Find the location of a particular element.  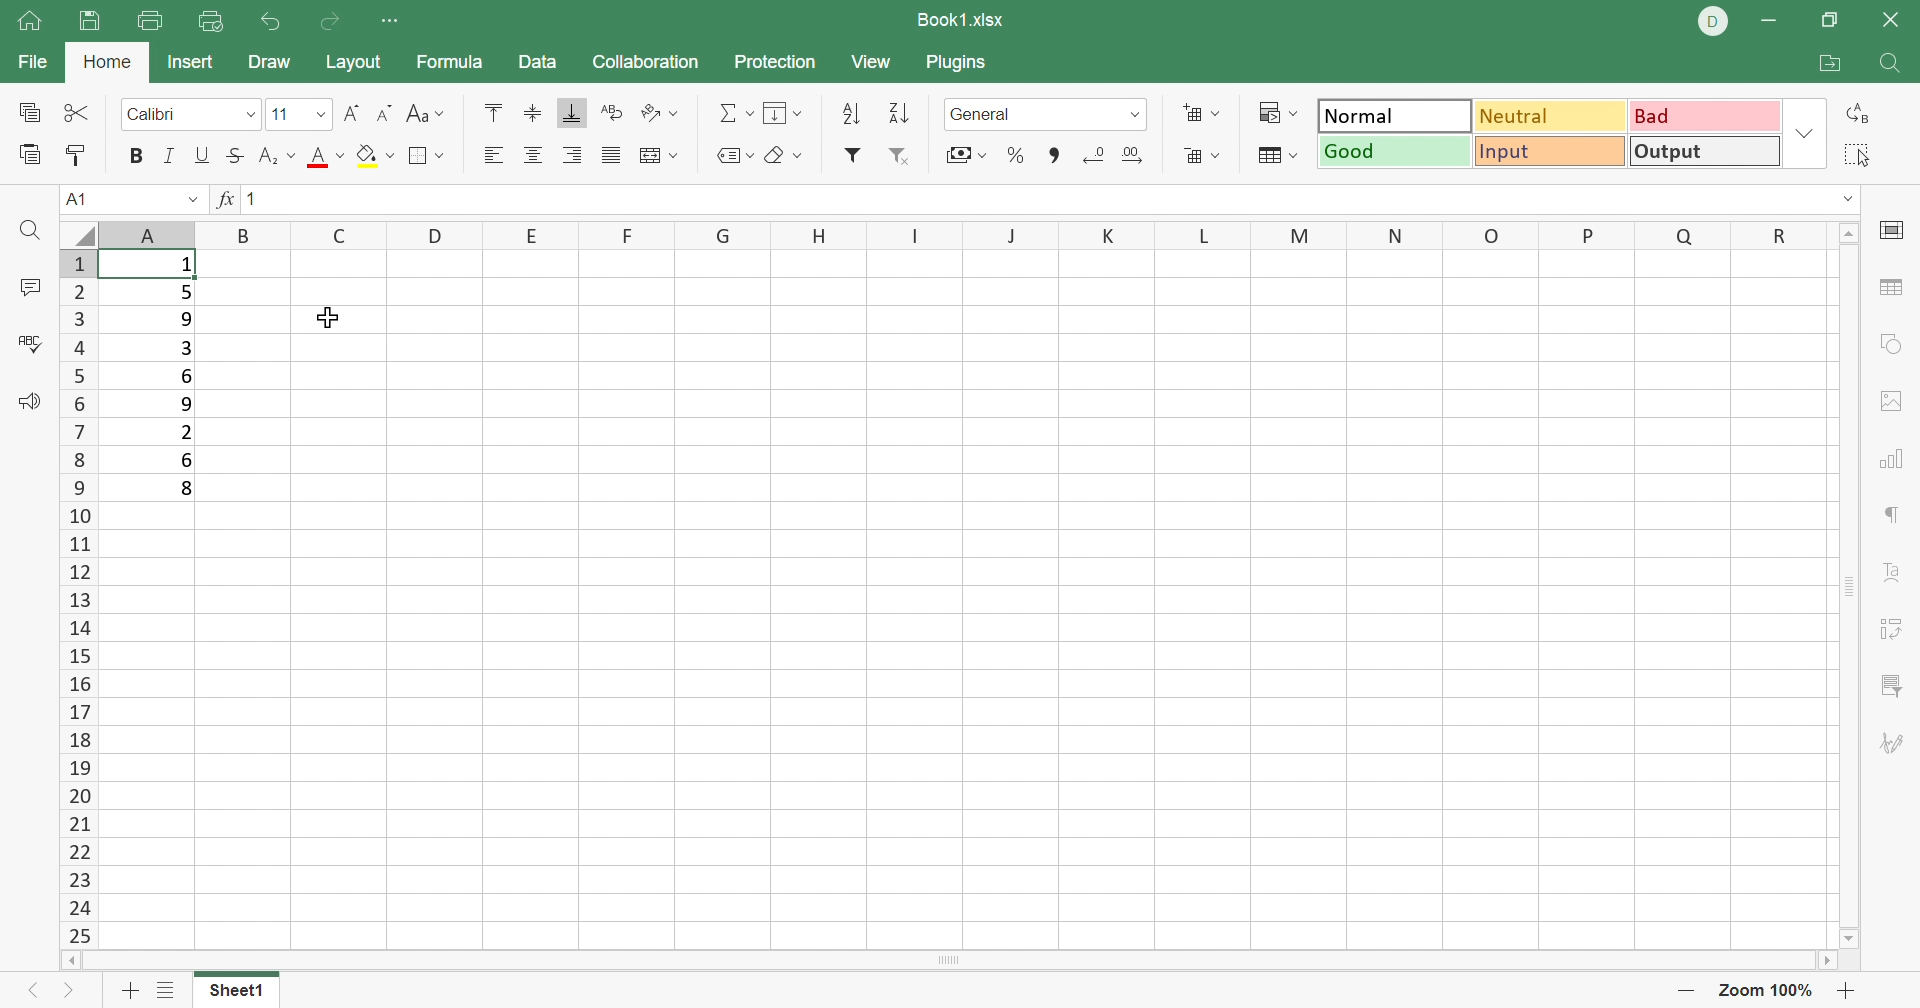

8 is located at coordinates (188, 490).